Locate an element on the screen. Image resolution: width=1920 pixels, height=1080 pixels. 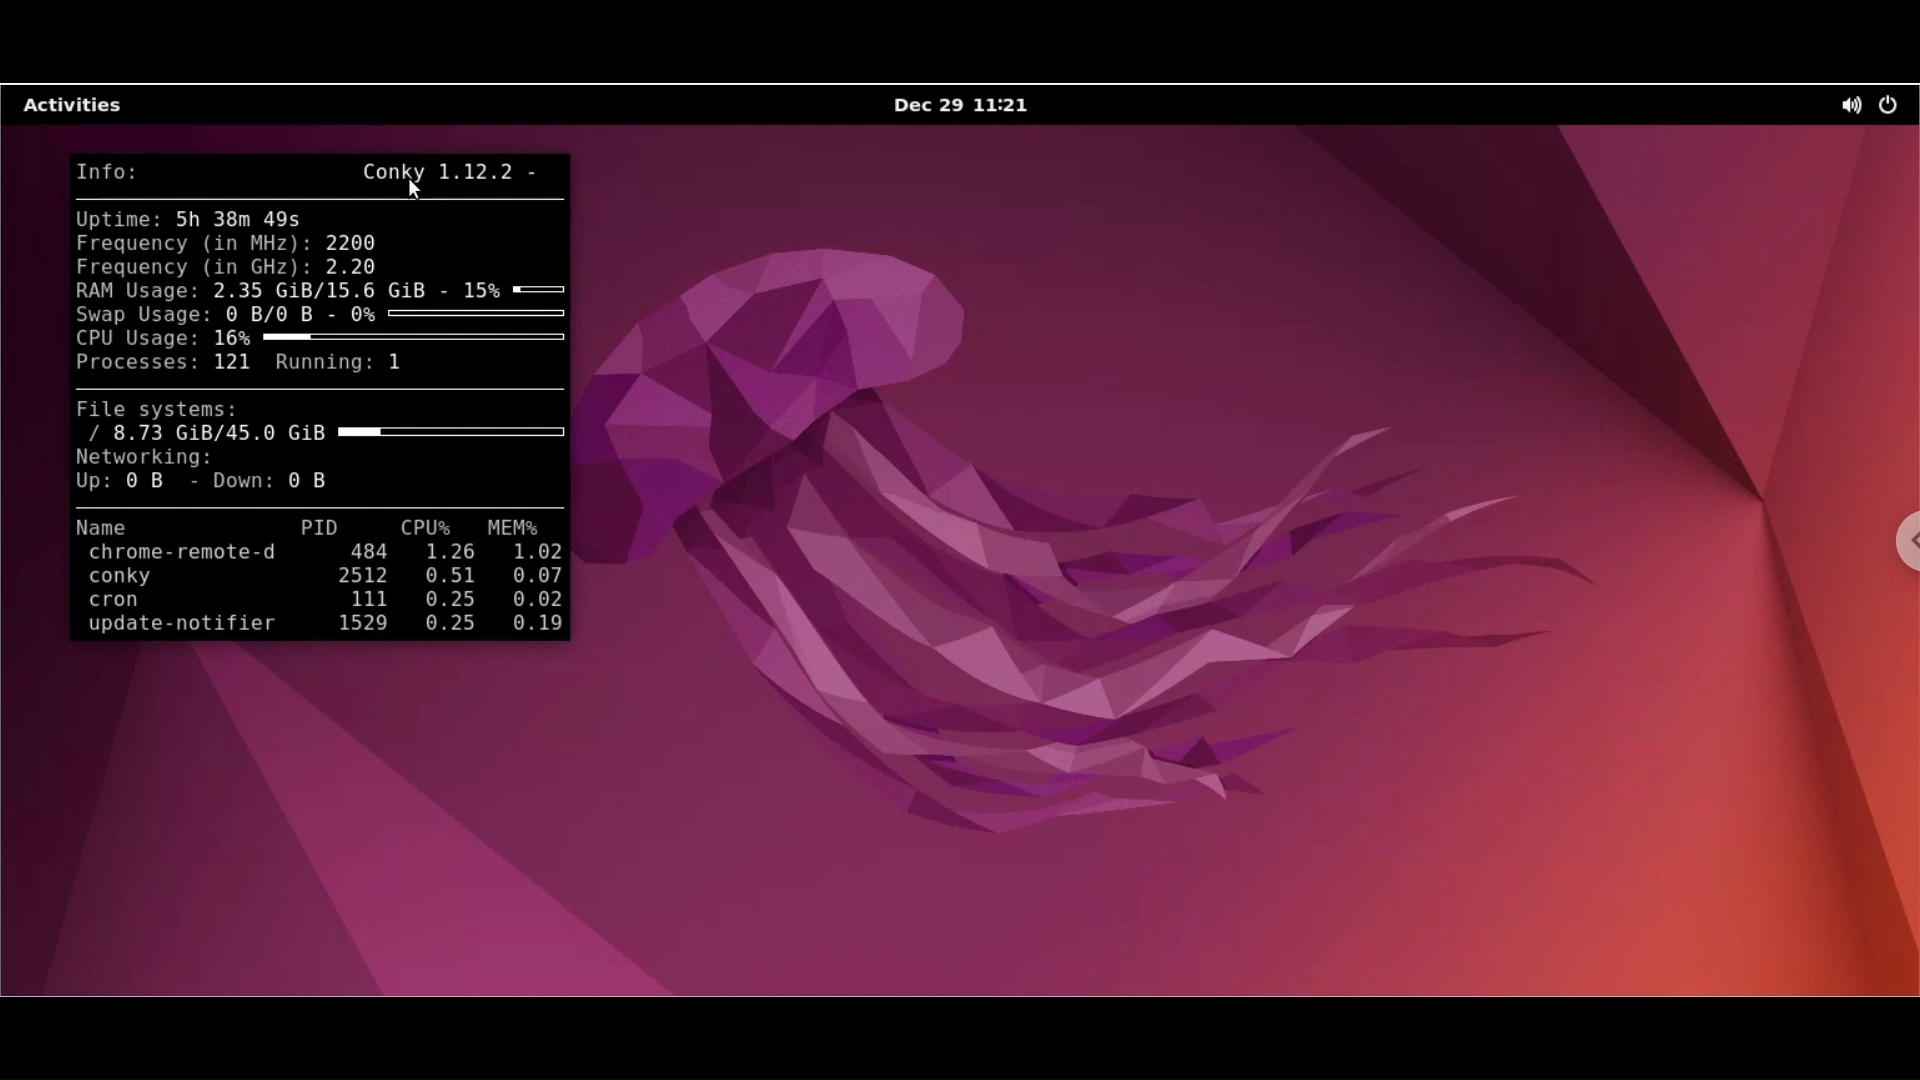
sound options is located at coordinates (1847, 109).